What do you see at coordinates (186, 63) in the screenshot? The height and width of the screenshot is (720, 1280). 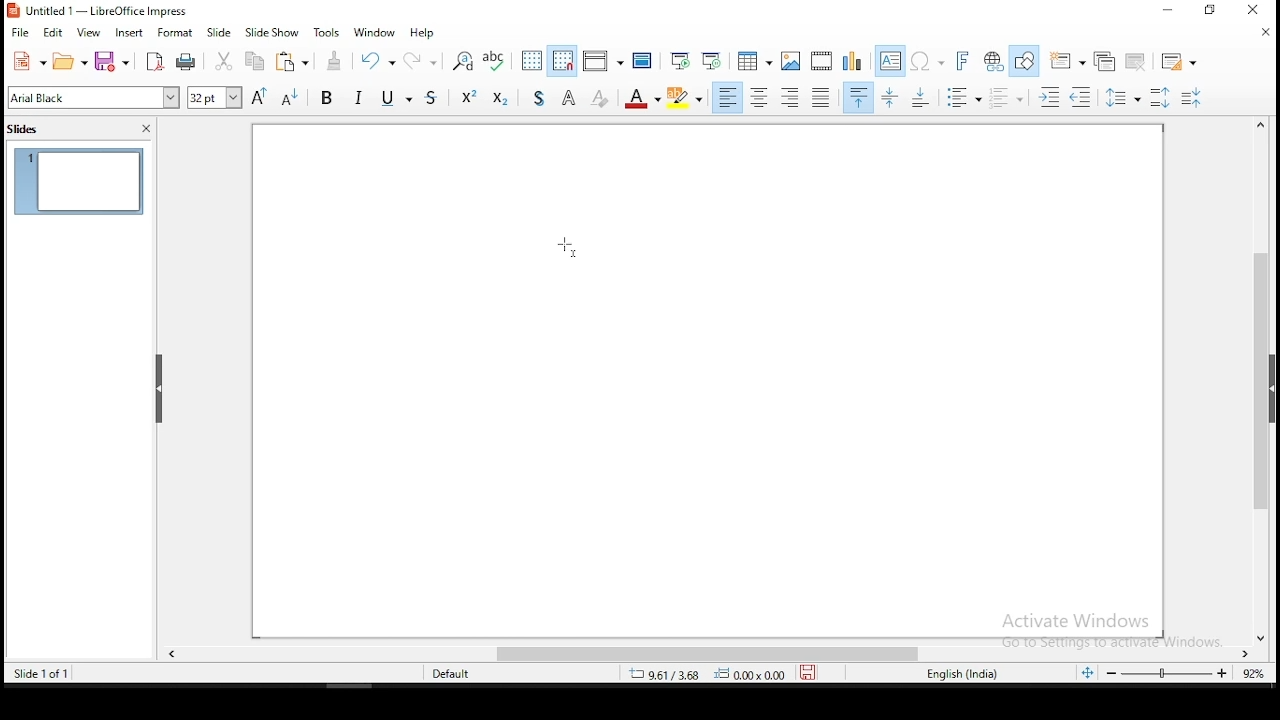 I see `print` at bounding box center [186, 63].